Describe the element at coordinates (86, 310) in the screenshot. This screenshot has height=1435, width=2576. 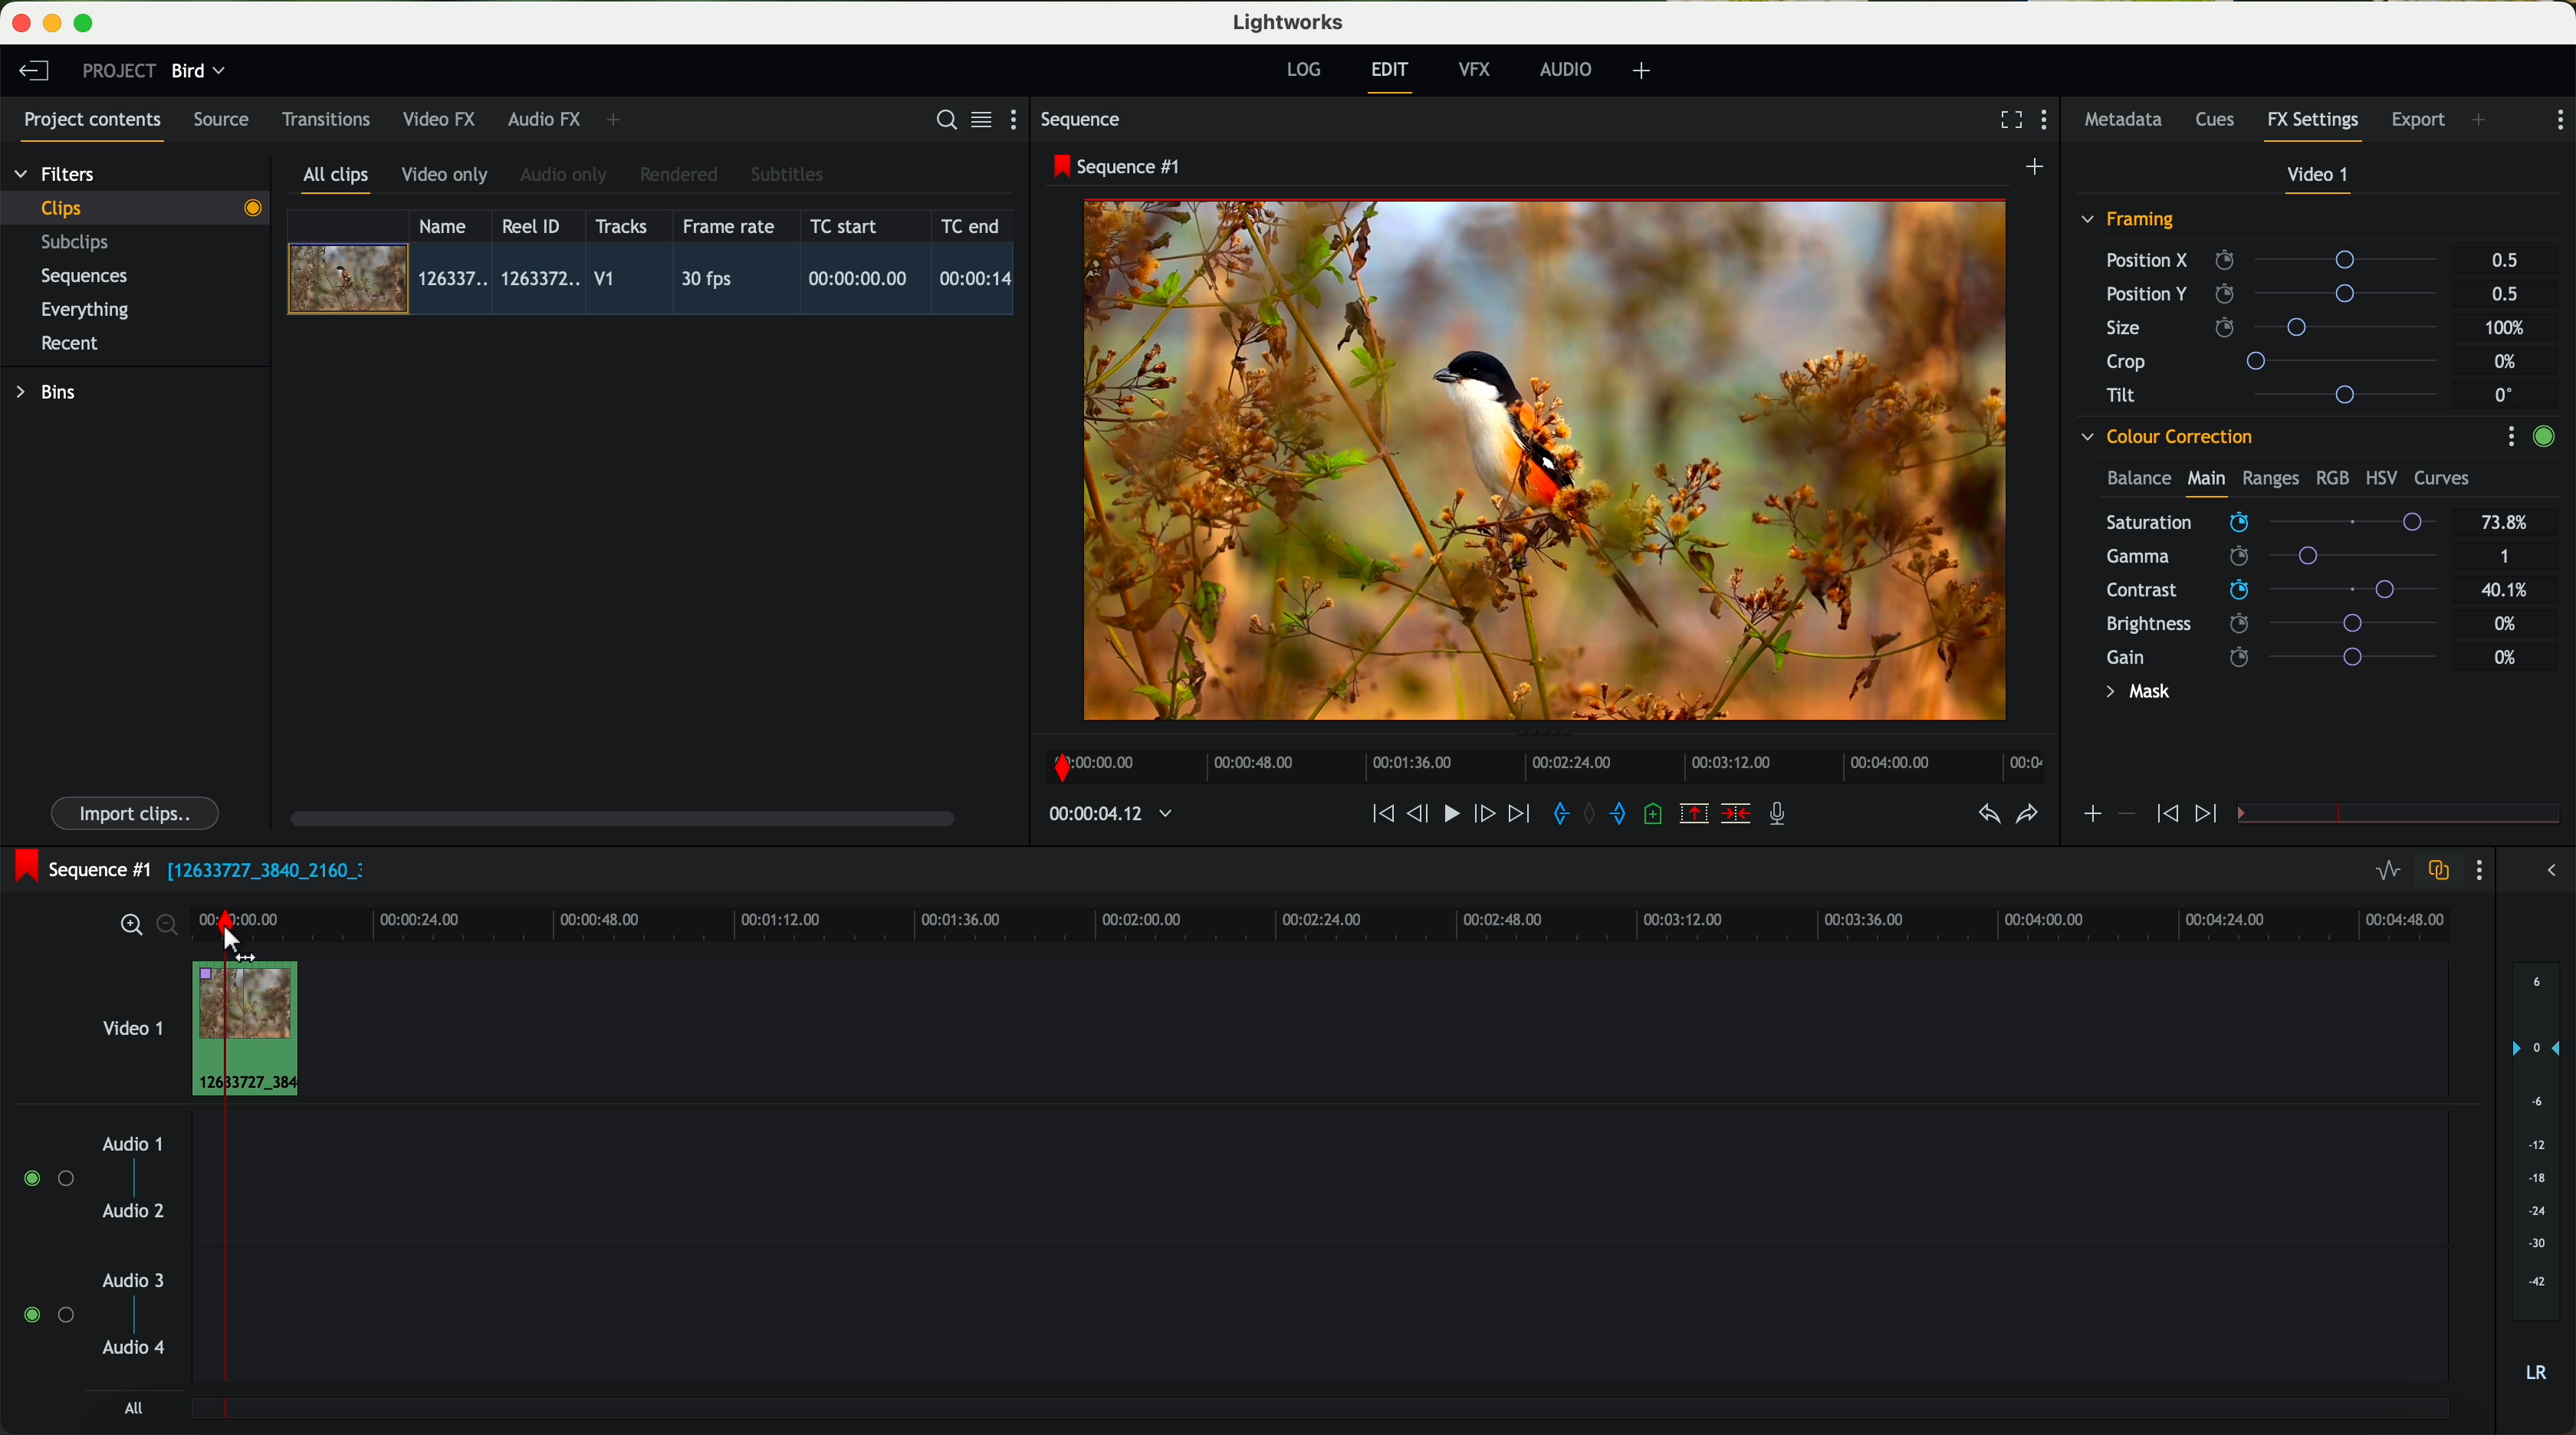
I see `everything` at that location.